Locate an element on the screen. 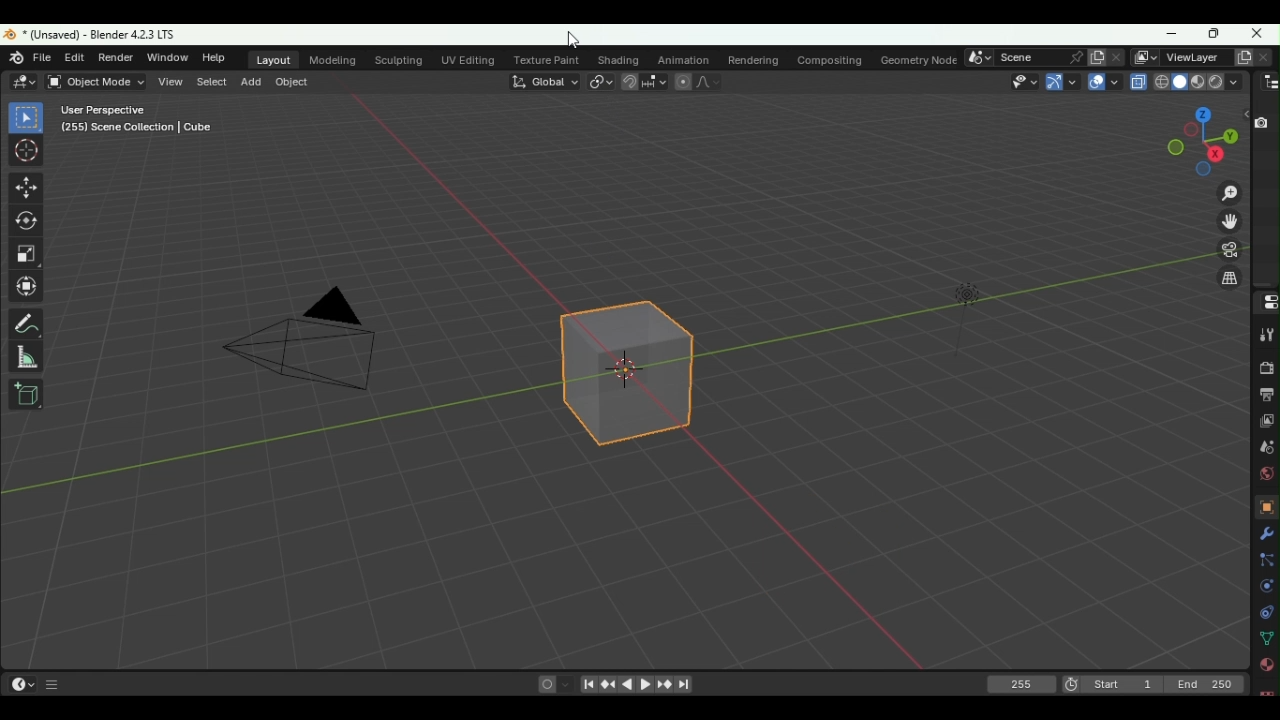  New scene is located at coordinates (1098, 56).